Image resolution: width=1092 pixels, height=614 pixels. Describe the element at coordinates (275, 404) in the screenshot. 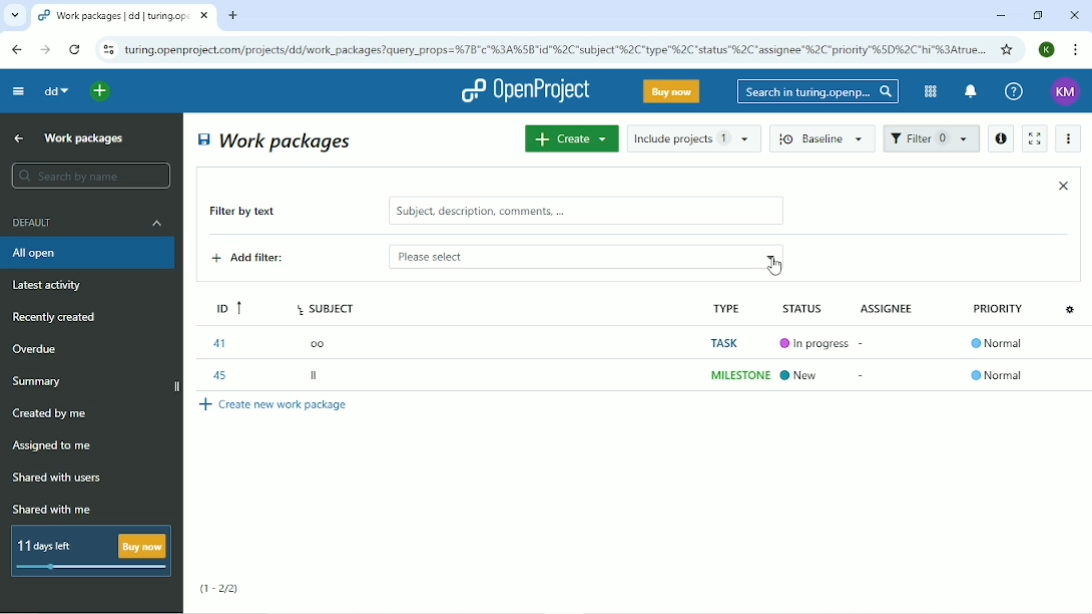

I see `Create new work package` at that location.